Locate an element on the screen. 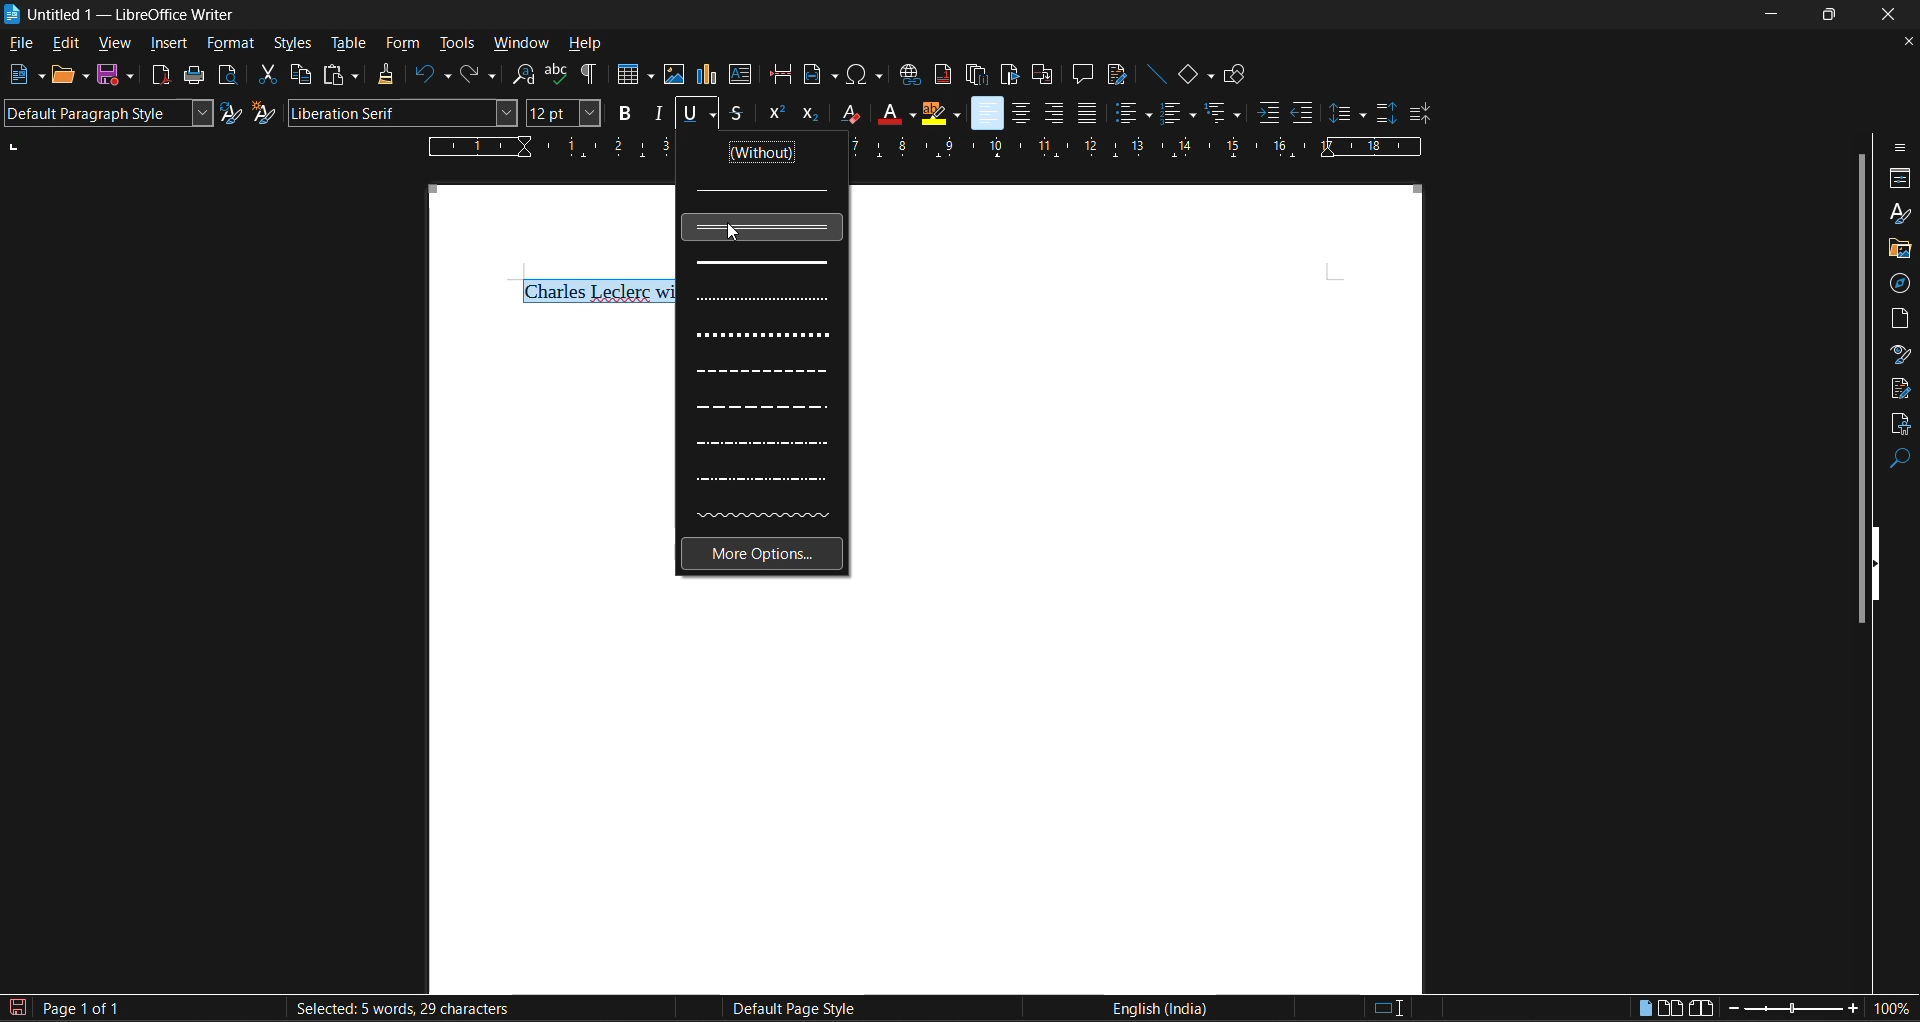 The width and height of the screenshot is (1920, 1022). single page view is located at coordinates (1646, 1010).